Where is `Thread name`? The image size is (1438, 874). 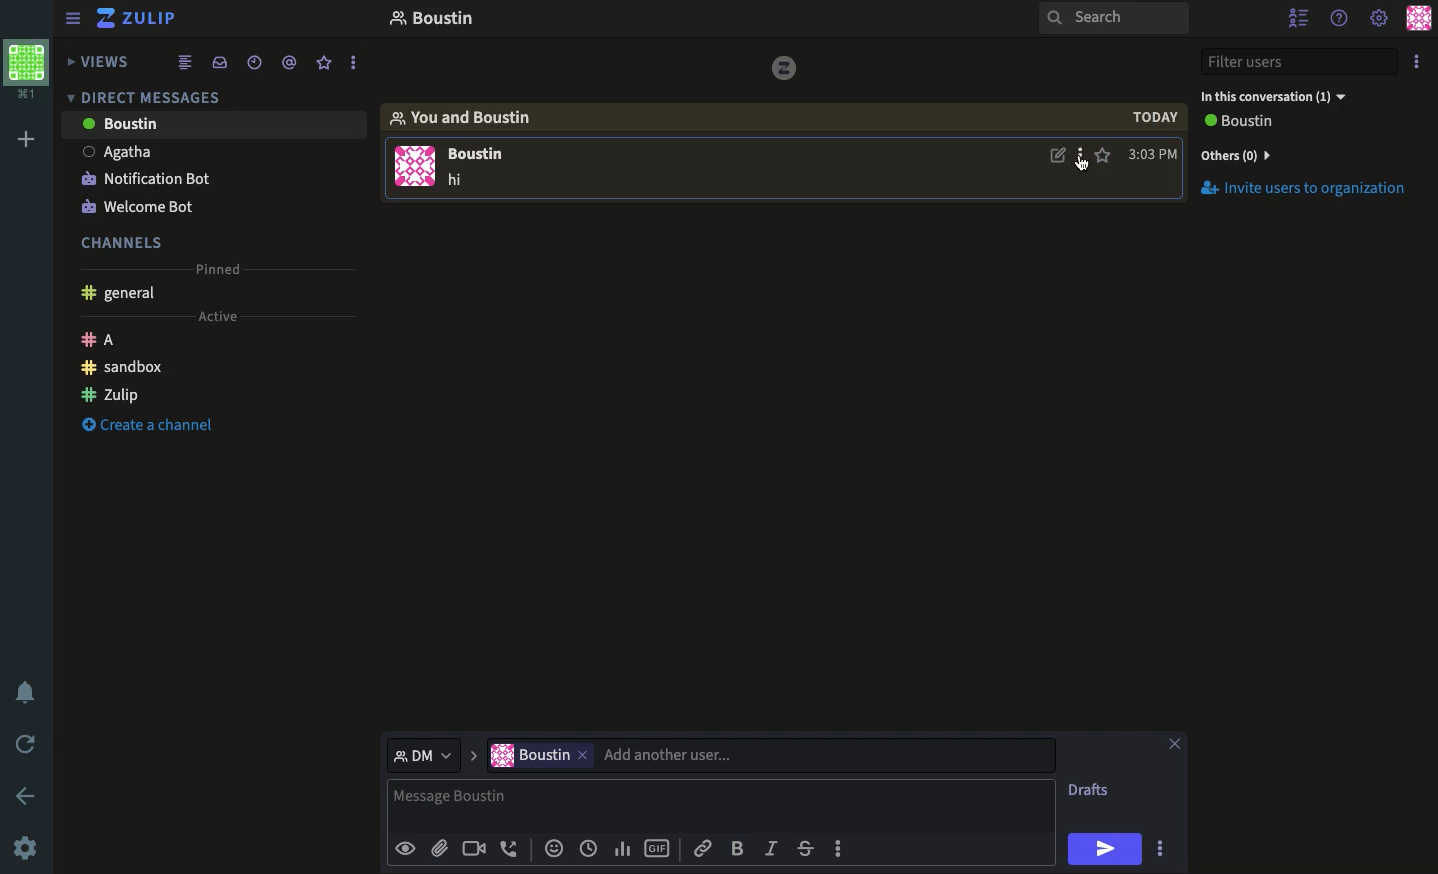 Thread name is located at coordinates (431, 21).